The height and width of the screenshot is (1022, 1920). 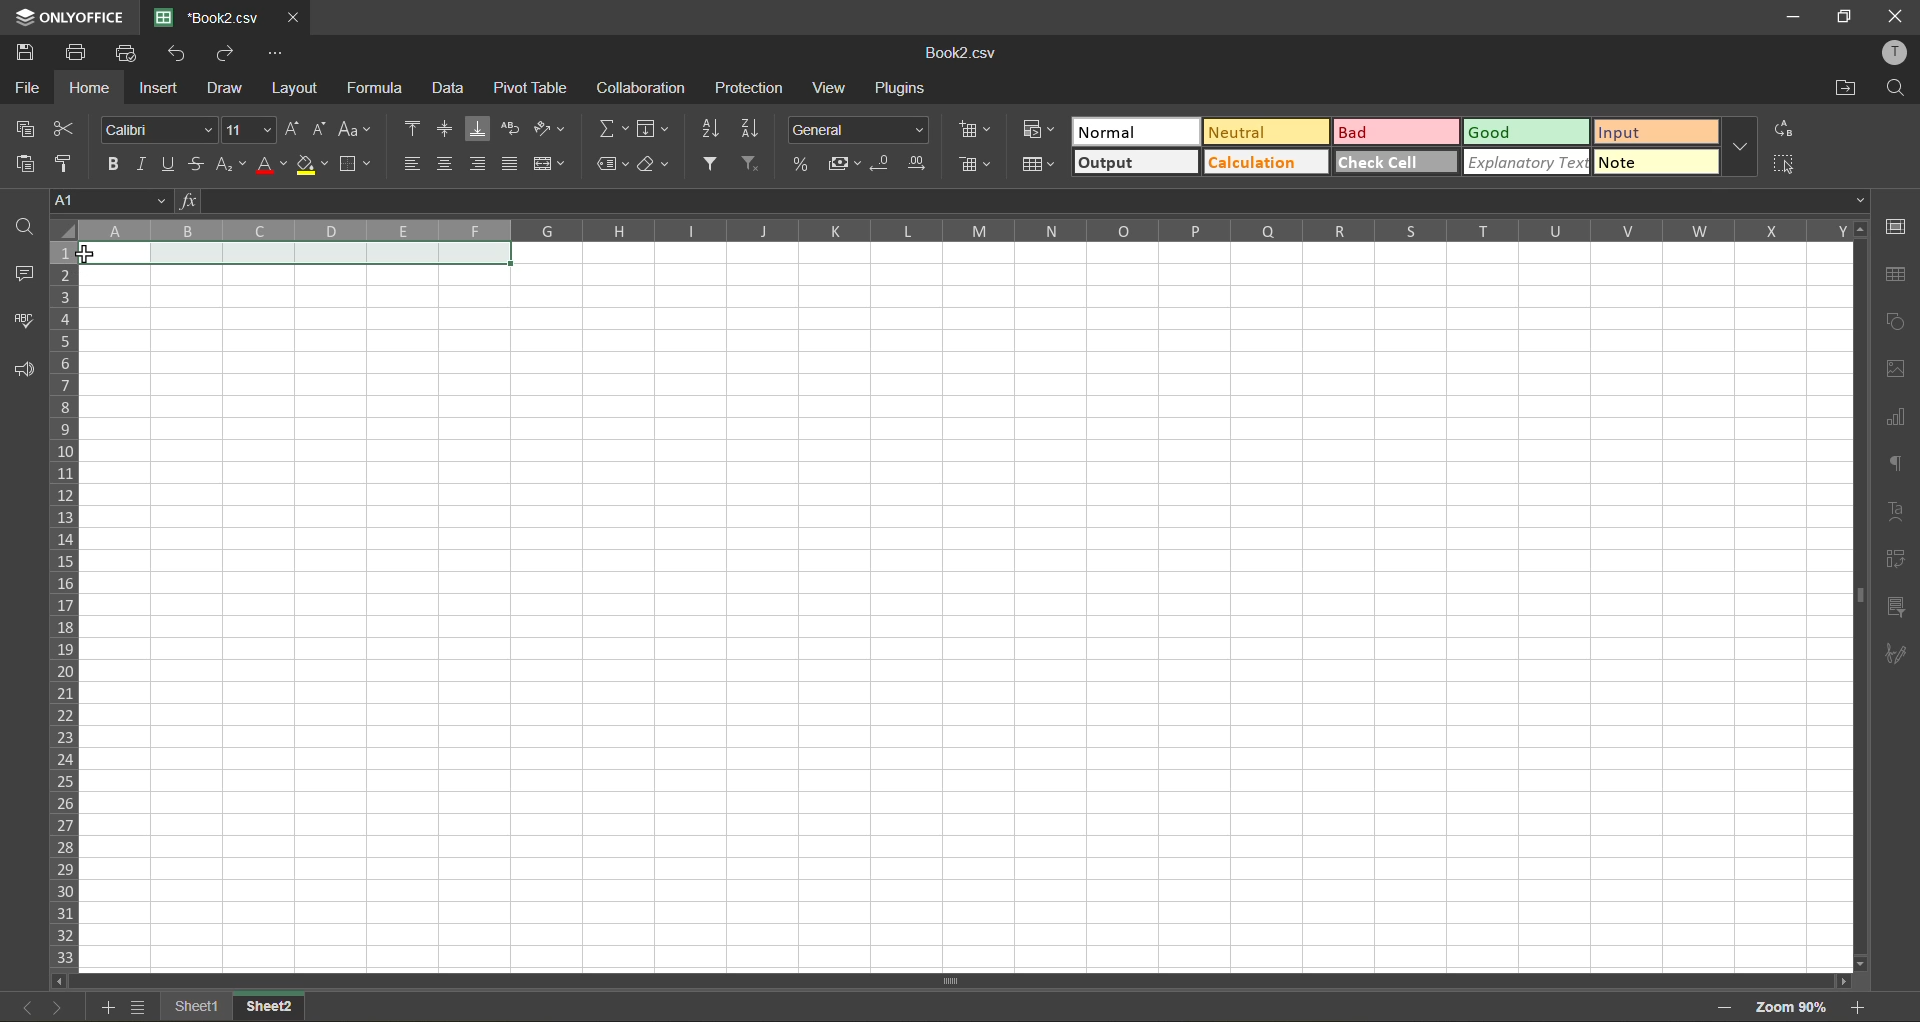 What do you see at coordinates (751, 87) in the screenshot?
I see `protection` at bounding box center [751, 87].